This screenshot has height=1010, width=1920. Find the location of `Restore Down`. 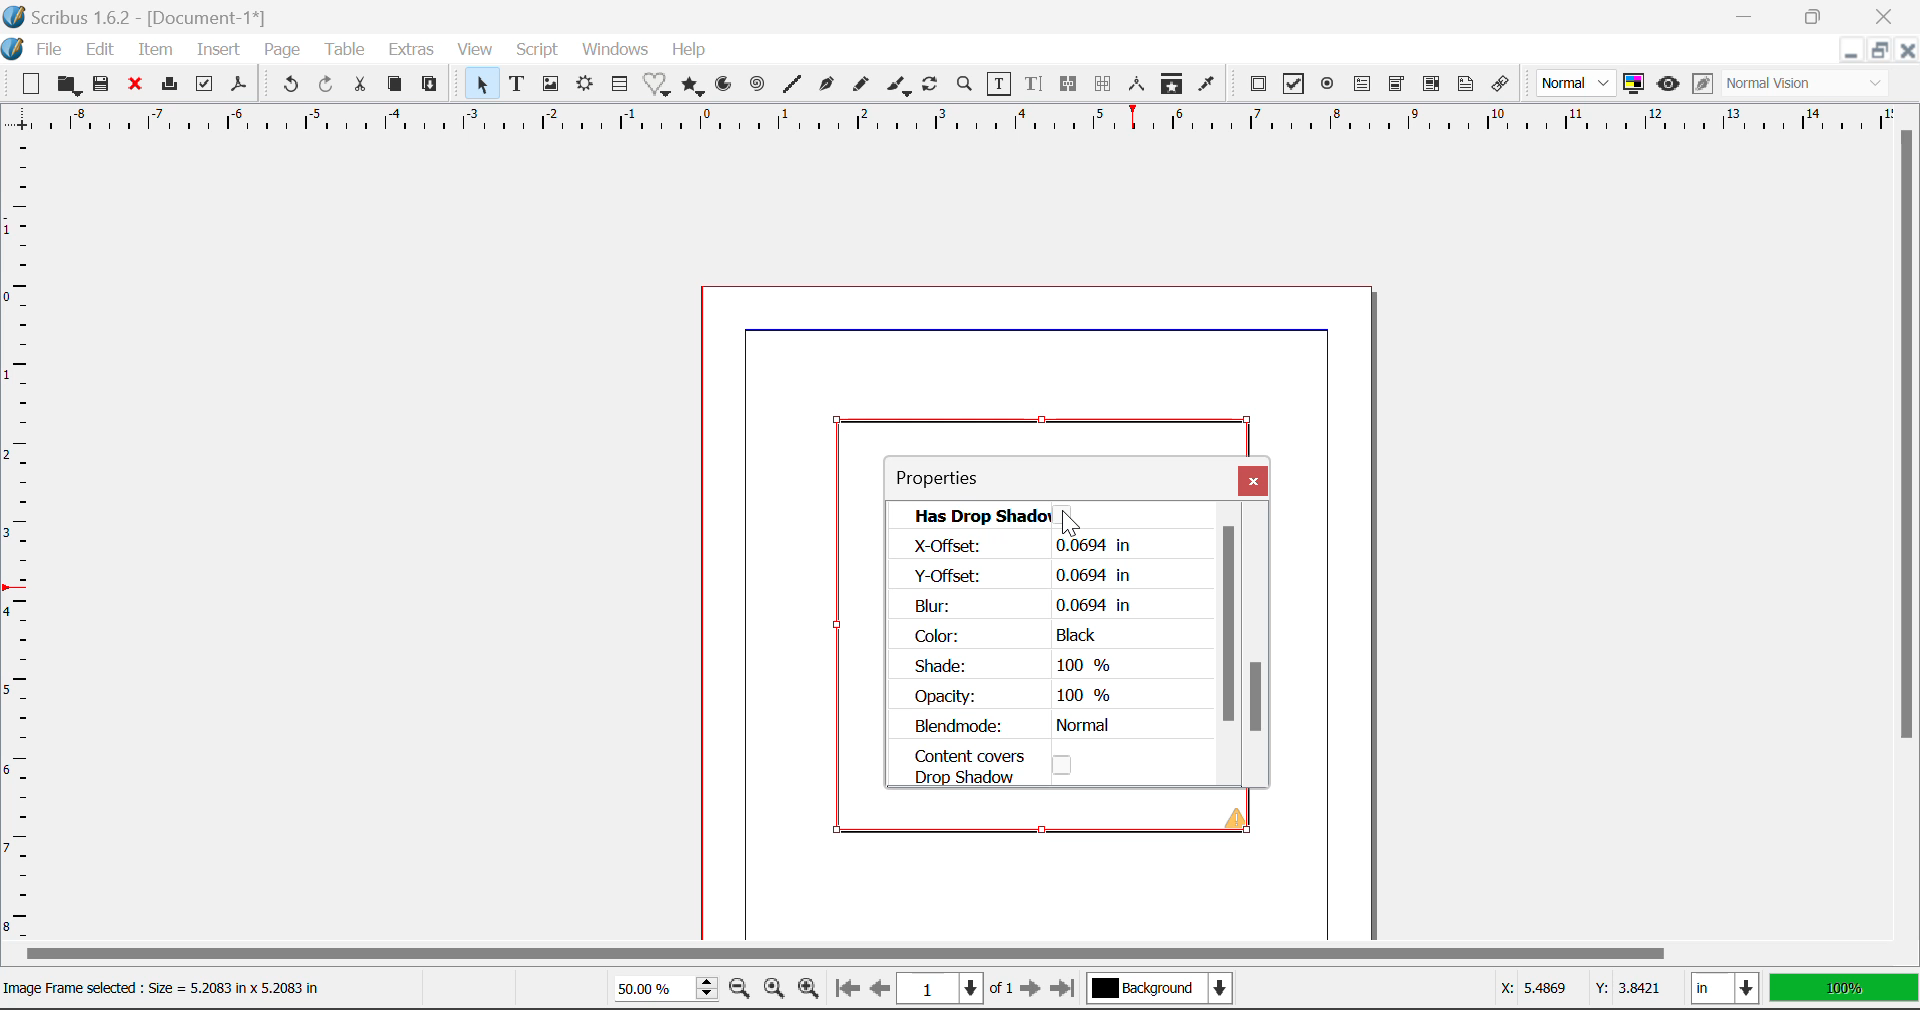

Restore Down is located at coordinates (1847, 53).